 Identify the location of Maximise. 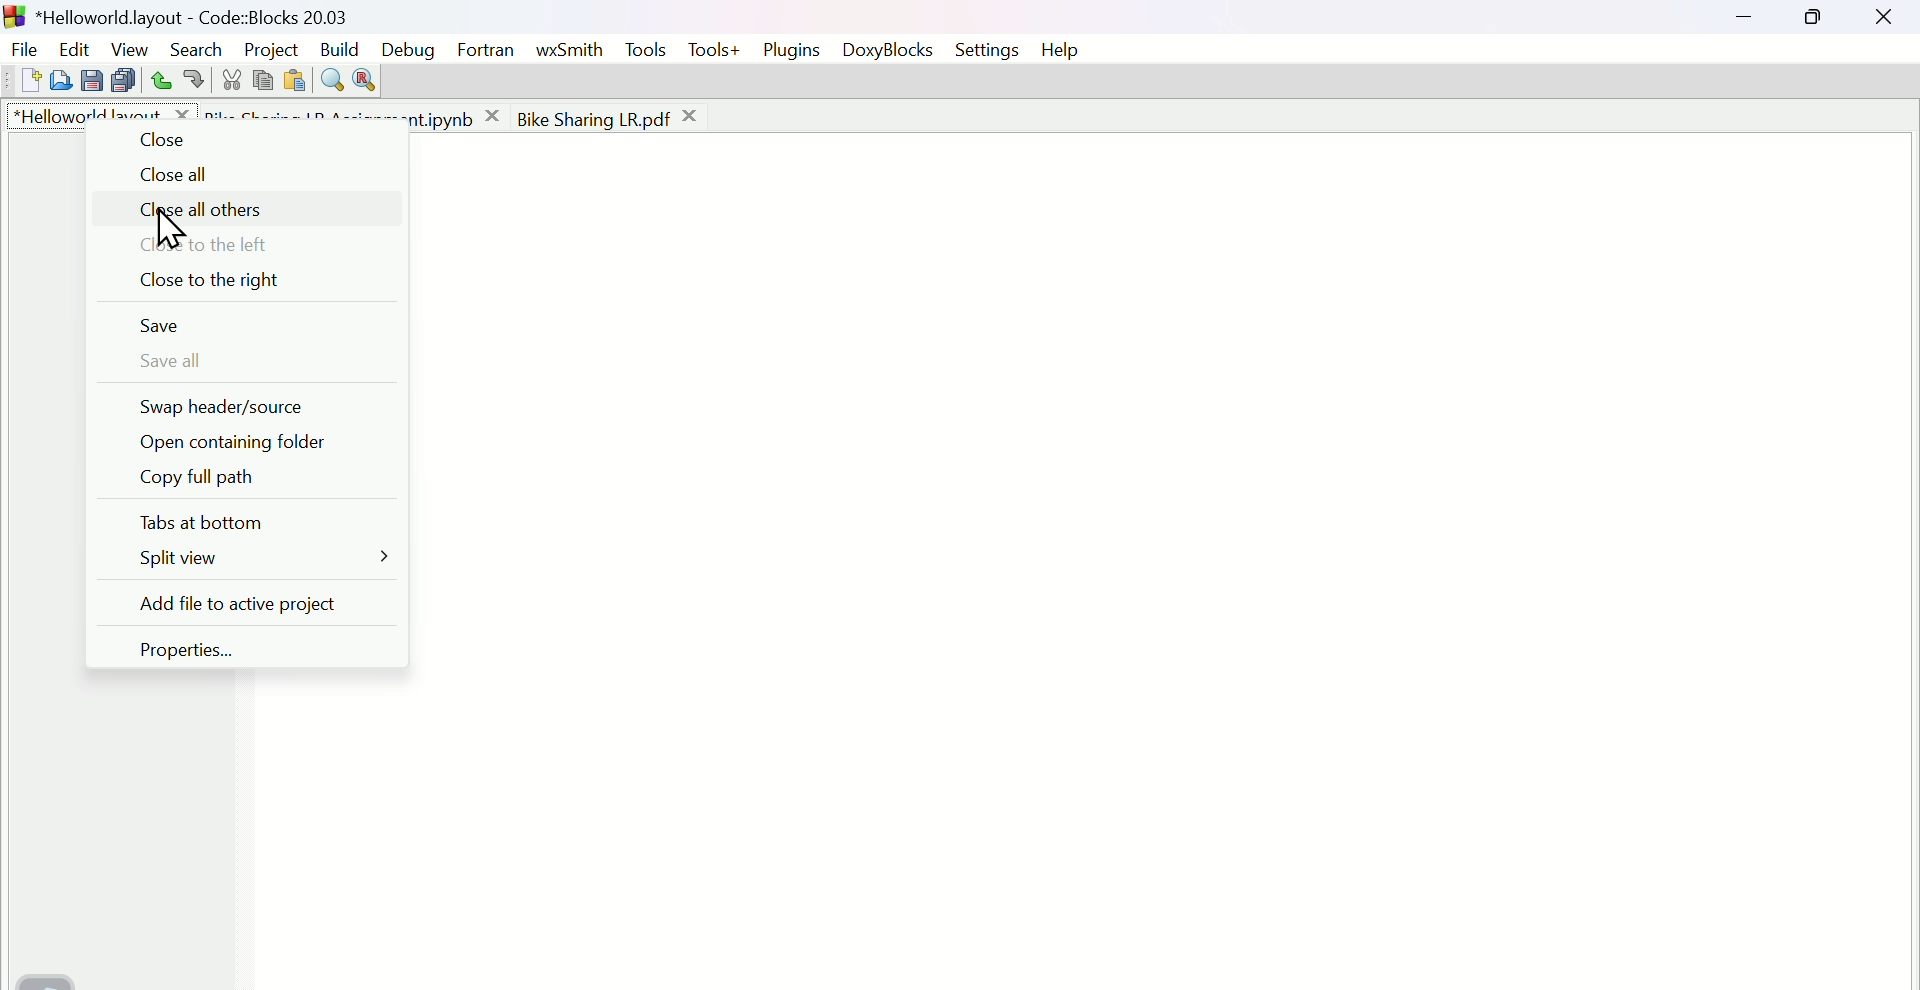
(1816, 23).